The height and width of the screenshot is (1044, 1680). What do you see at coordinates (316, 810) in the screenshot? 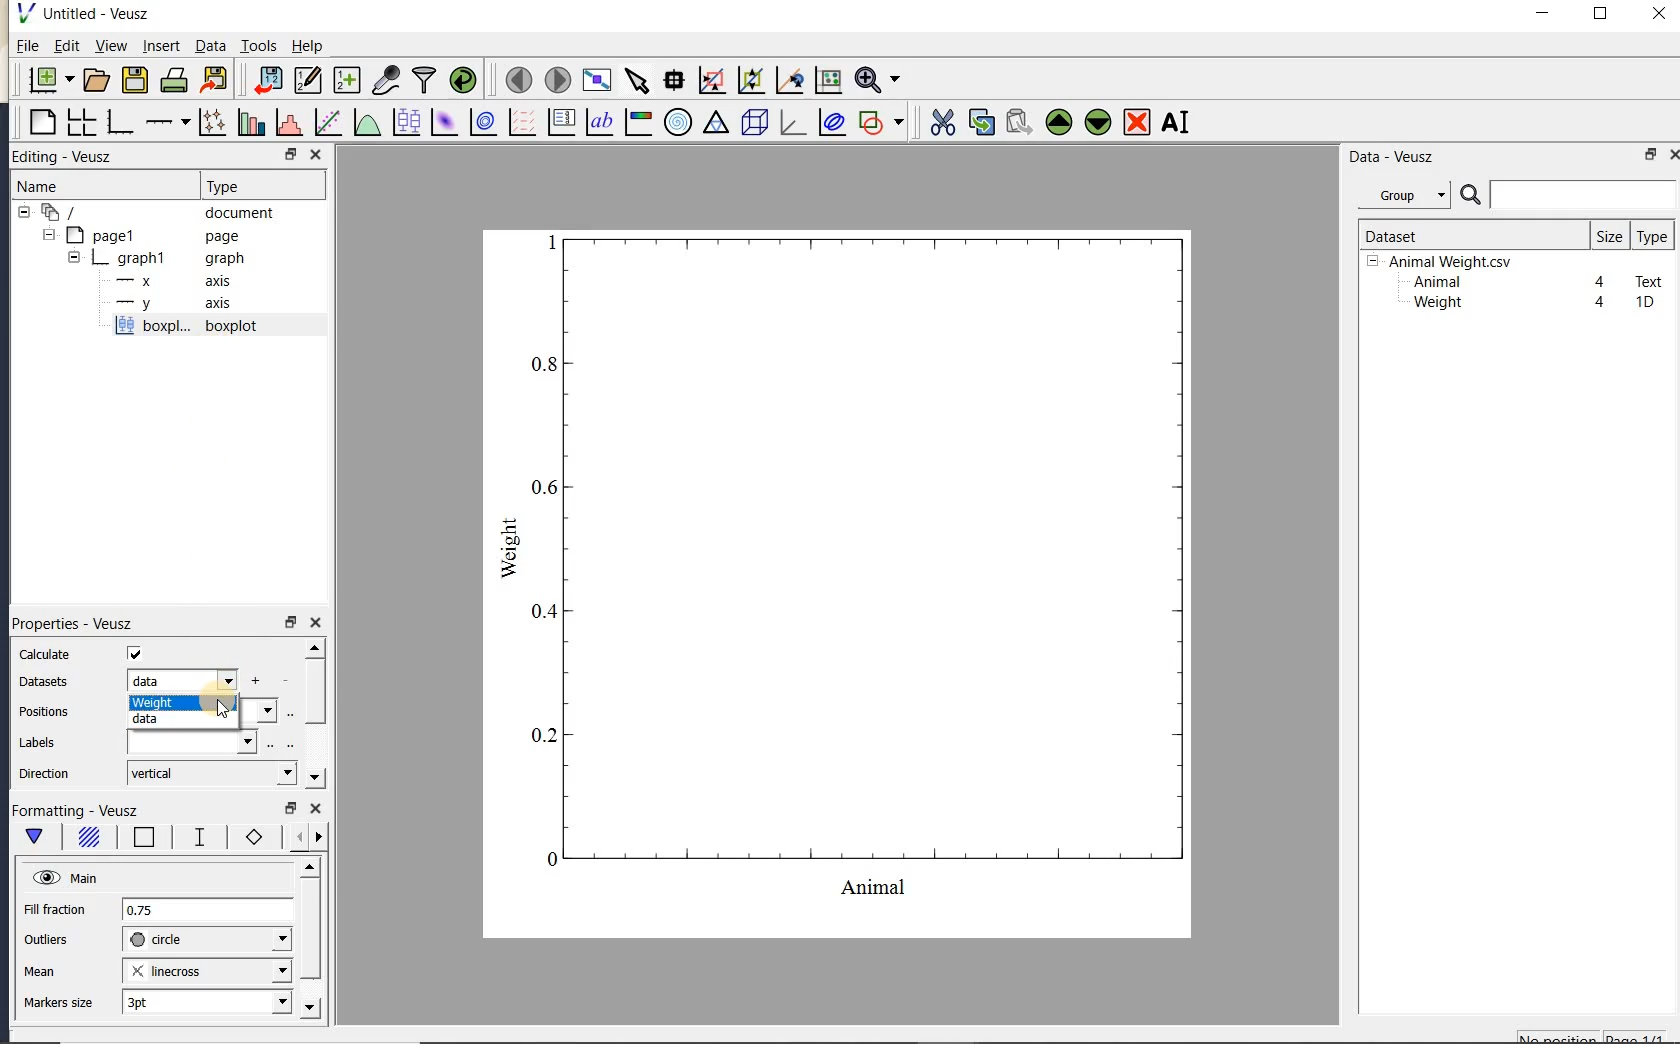
I see `close` at bounding box center [316, 810].